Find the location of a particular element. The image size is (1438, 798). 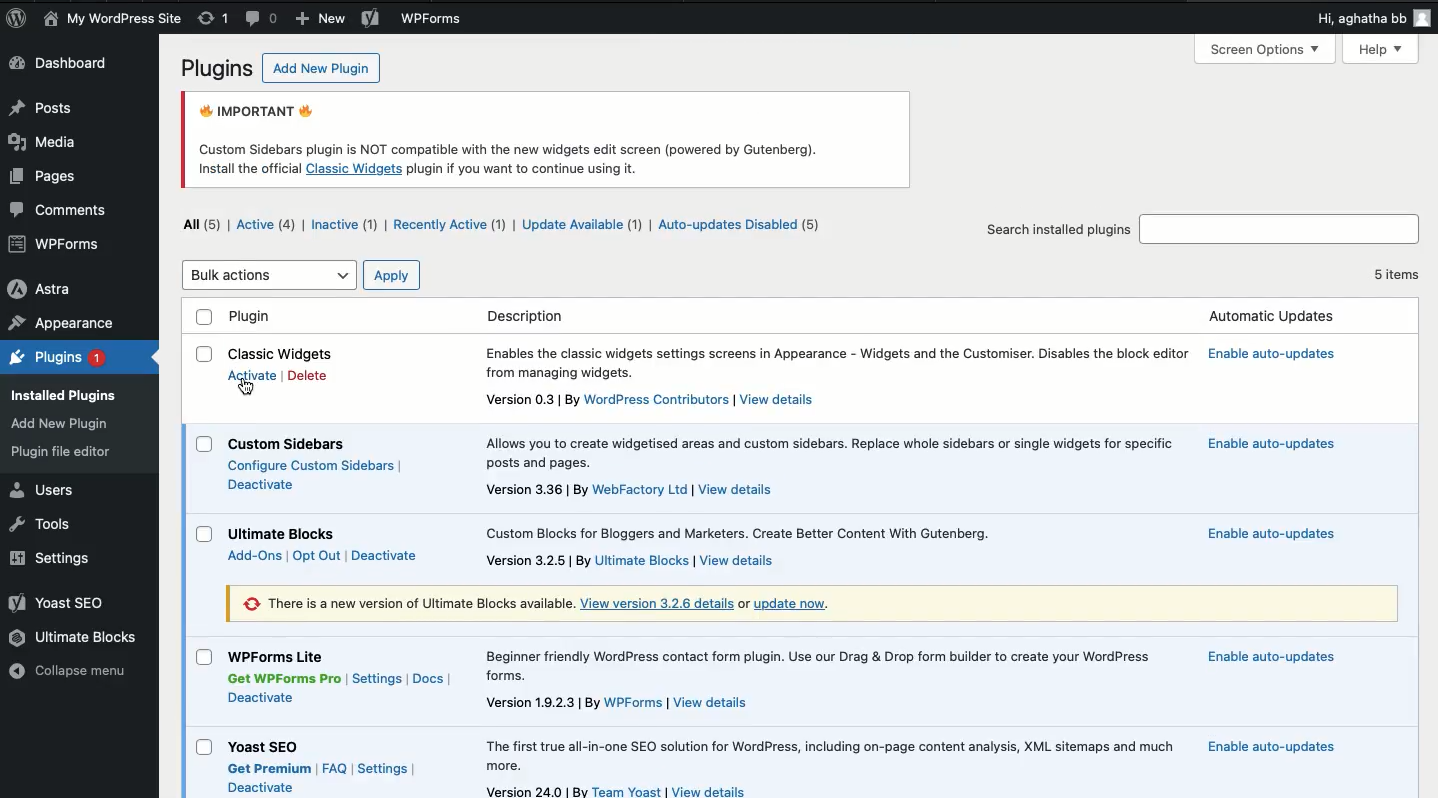

Dashboard is located at coordinates (68, 65).